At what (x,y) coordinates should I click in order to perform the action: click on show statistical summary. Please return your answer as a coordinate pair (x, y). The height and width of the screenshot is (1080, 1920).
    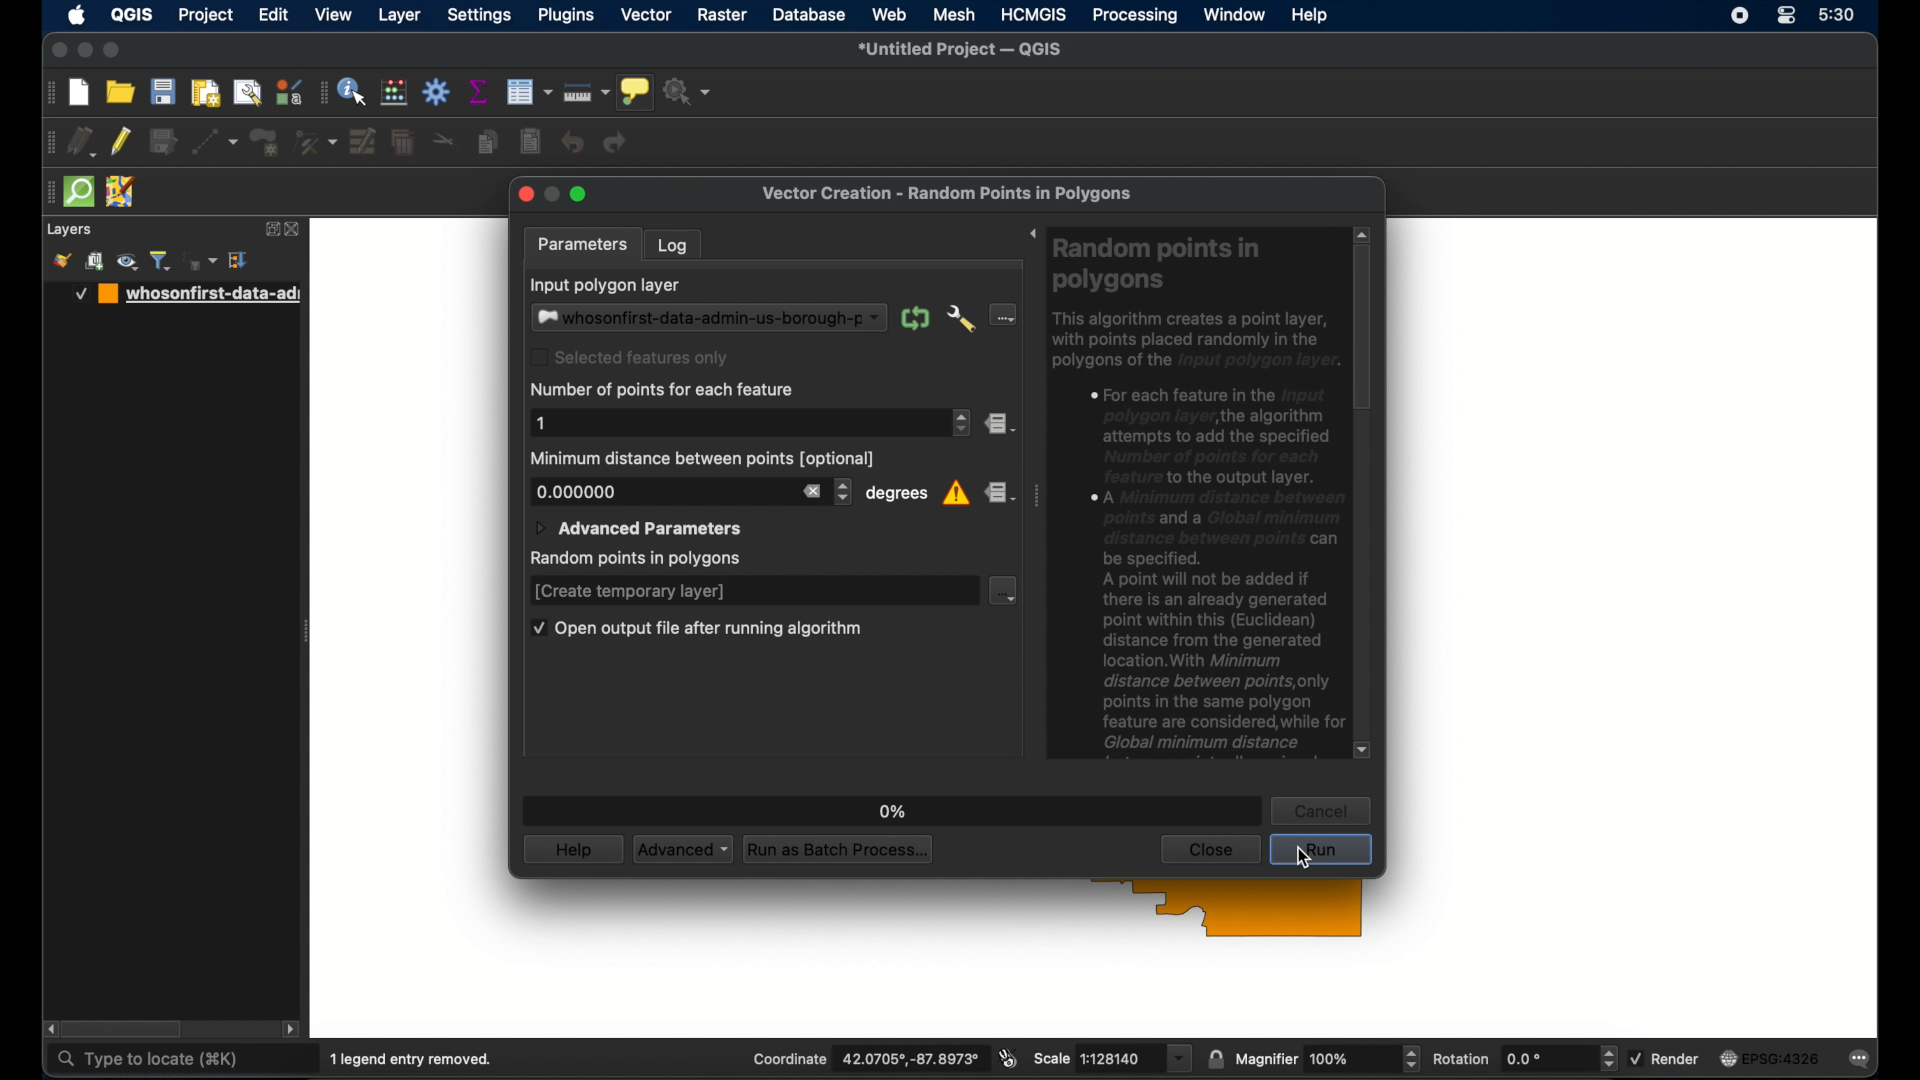
    Looking at the image, I should click on (477, 91).